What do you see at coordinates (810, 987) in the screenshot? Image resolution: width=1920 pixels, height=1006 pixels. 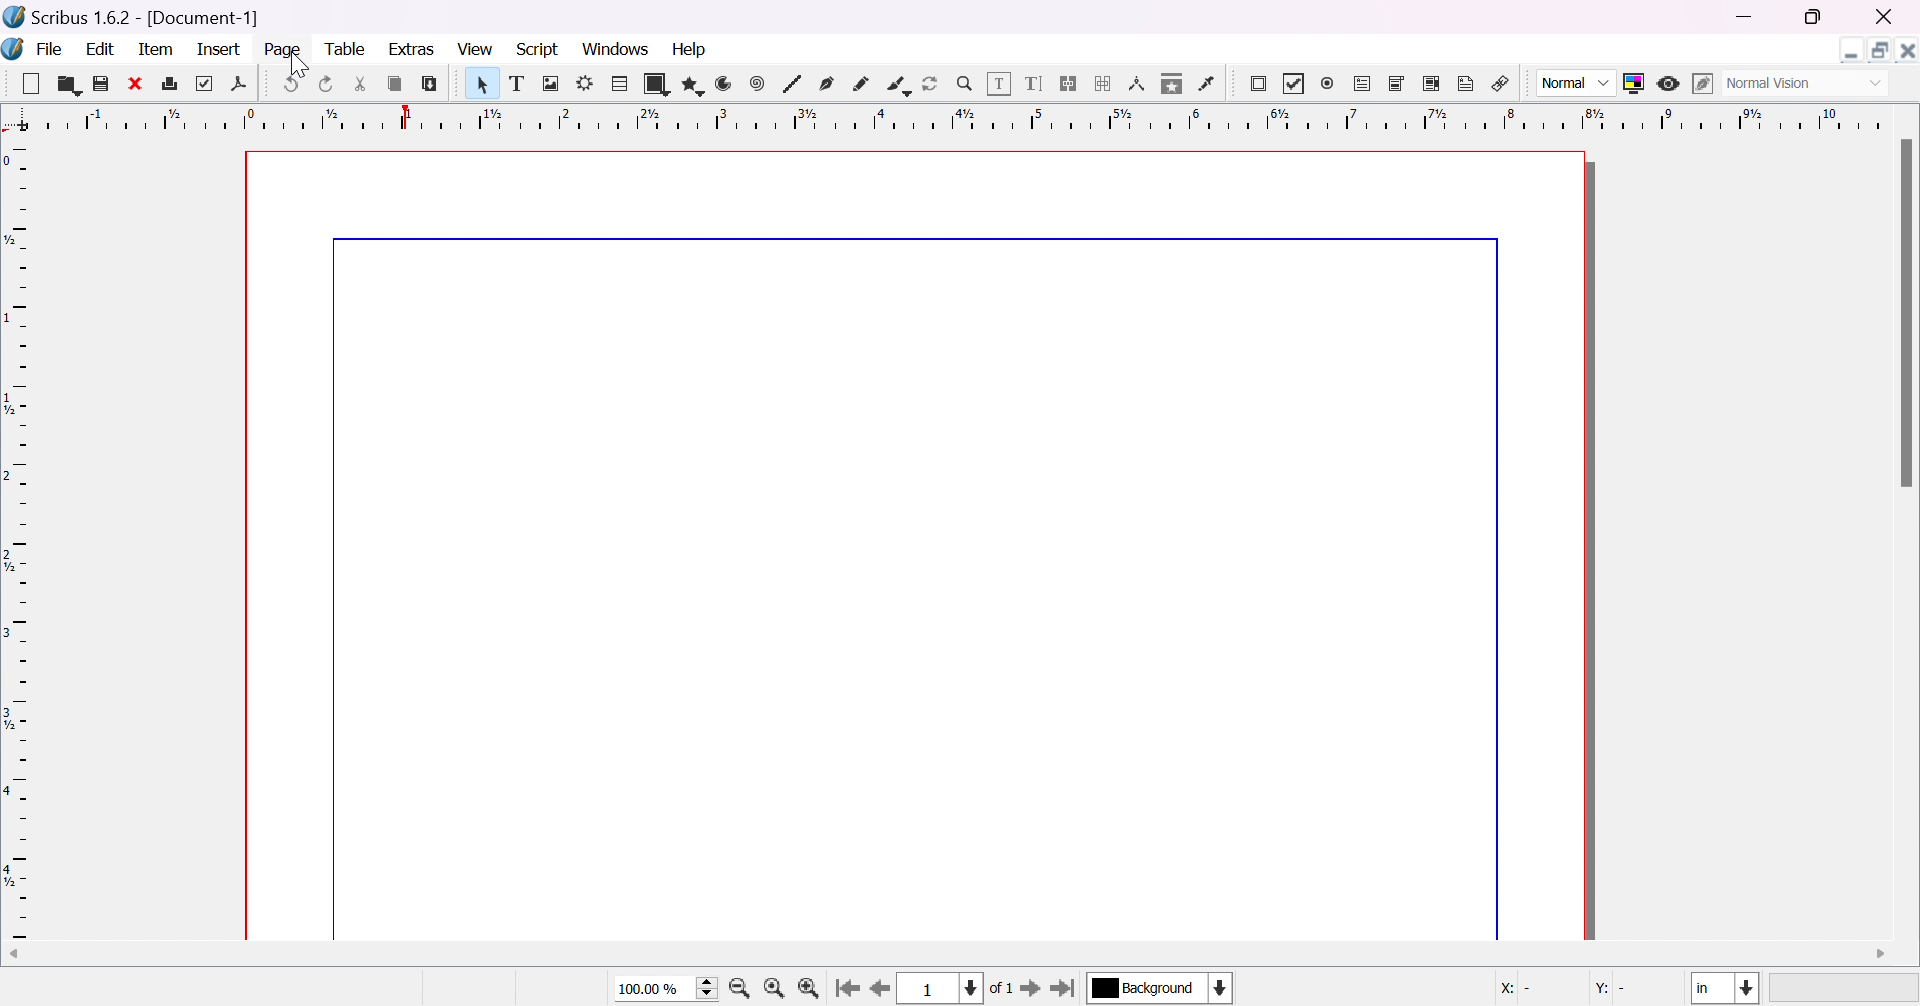 I see `zoom in` at bounding box center [810, 987].